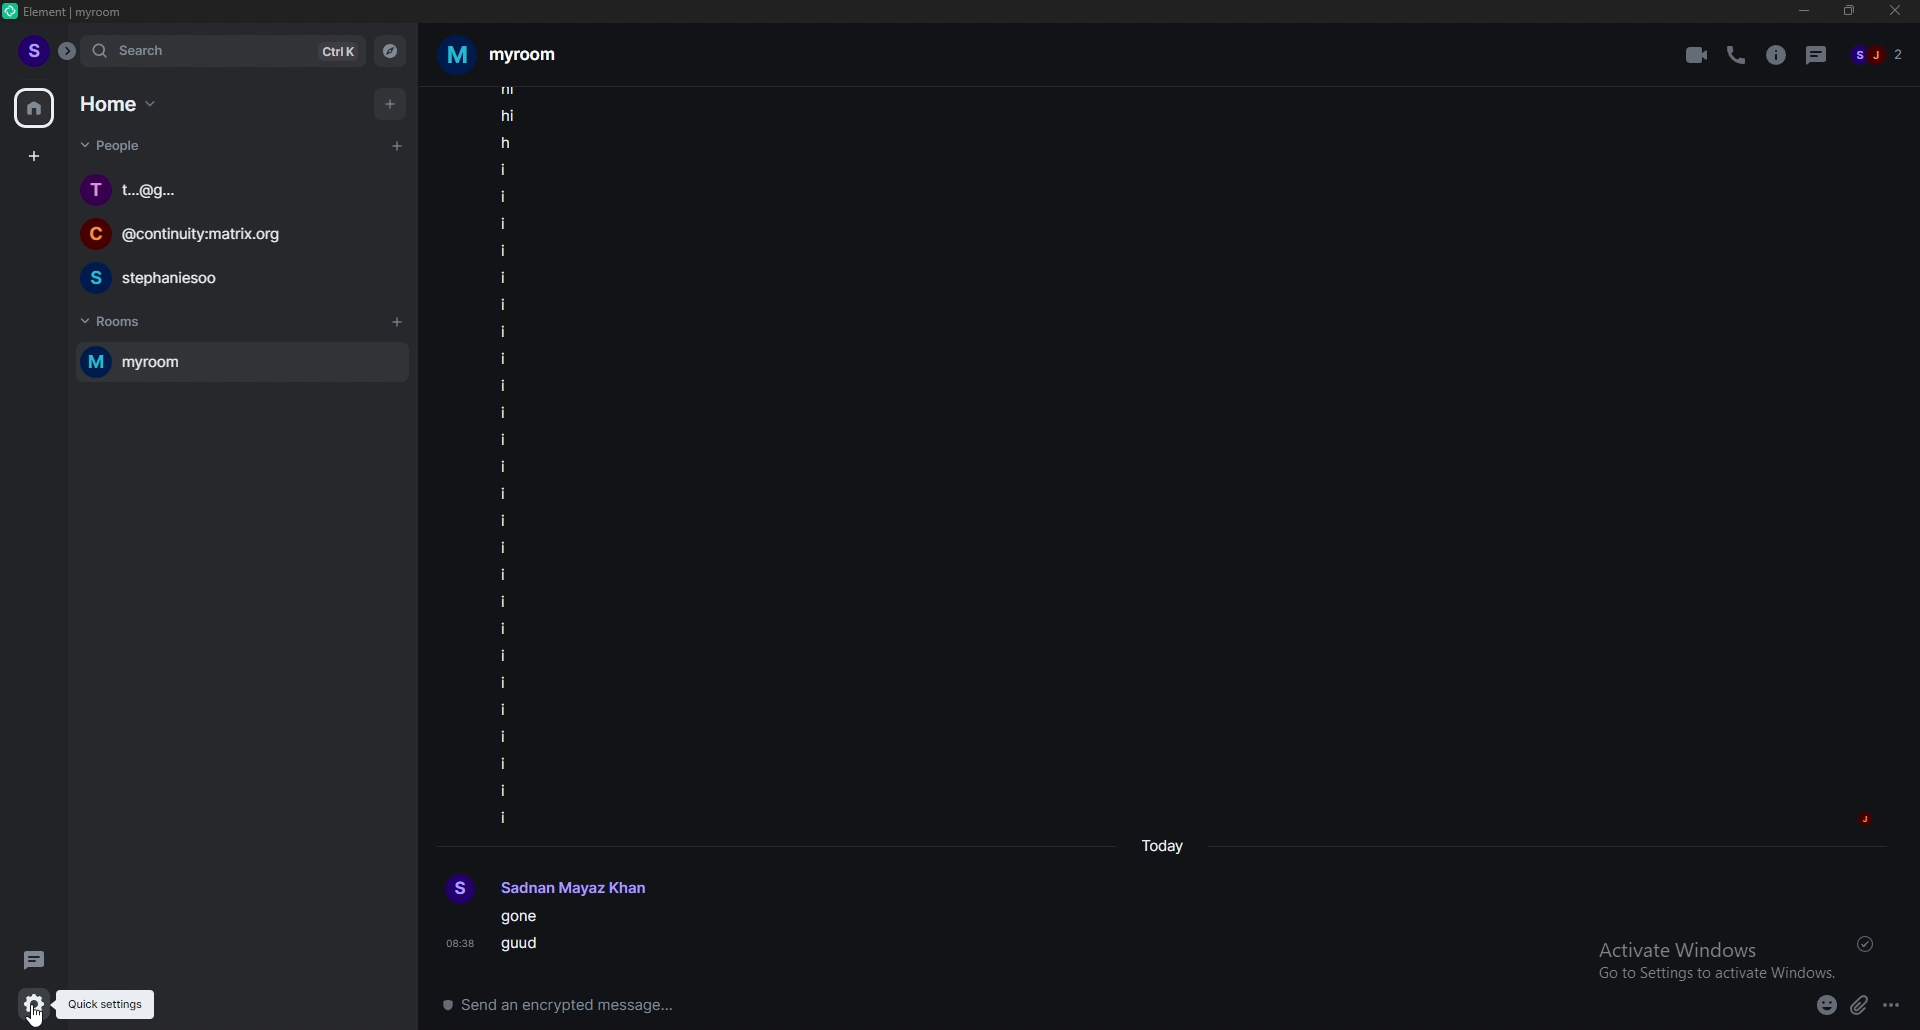 The image size is (1920, 1030). What do you see at coordinates (36, 157) in the screenshot?
I see `create a space` at bounding box center [36, 157].